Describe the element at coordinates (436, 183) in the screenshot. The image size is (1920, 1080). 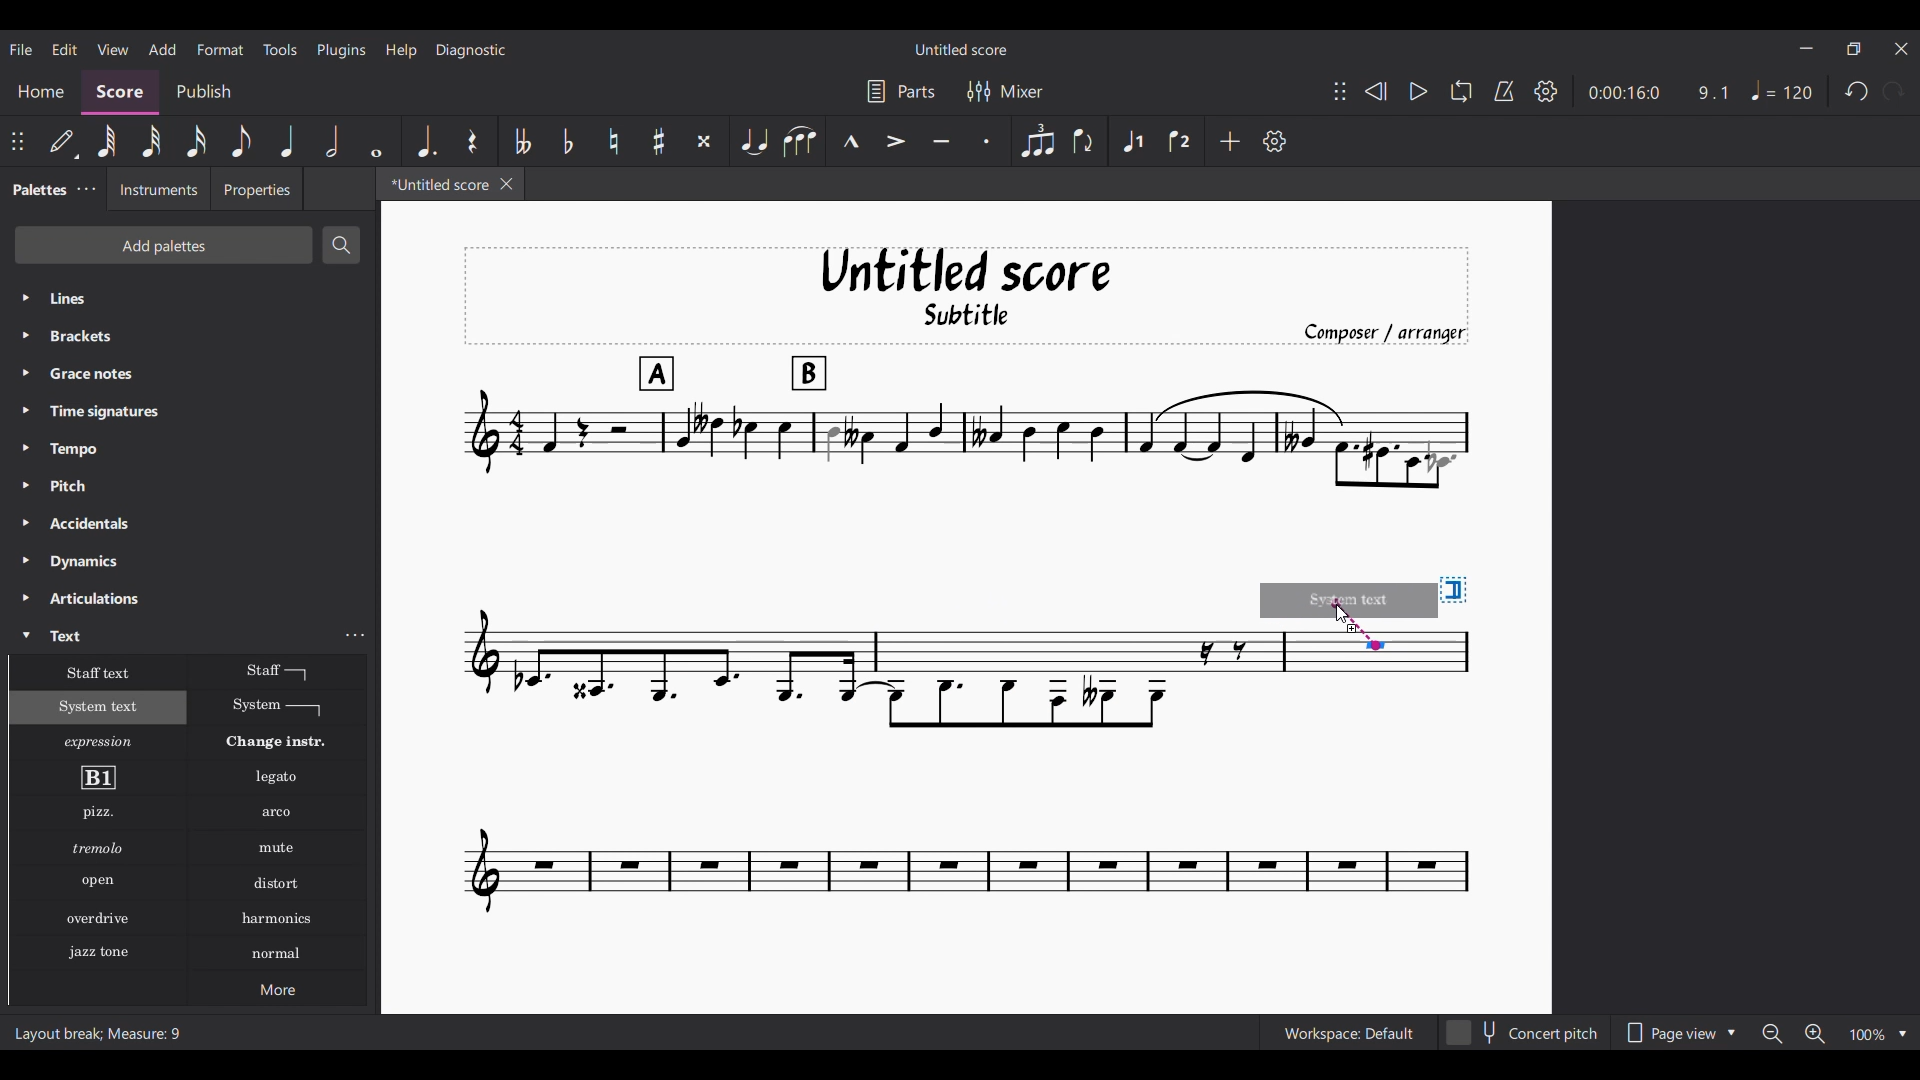
I see `*Untitled score, current tab` at that location.